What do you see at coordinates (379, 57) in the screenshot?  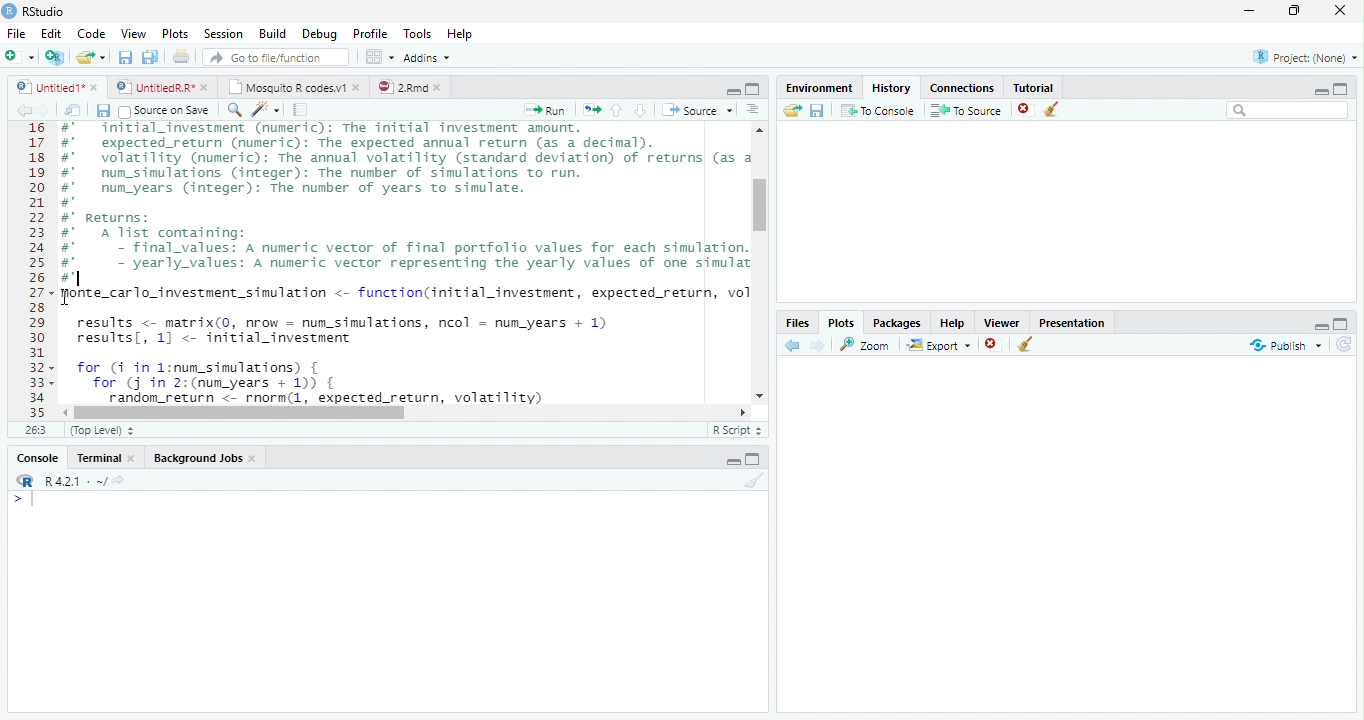 I see `Workspace Panes` at bounding box center [379, 57].